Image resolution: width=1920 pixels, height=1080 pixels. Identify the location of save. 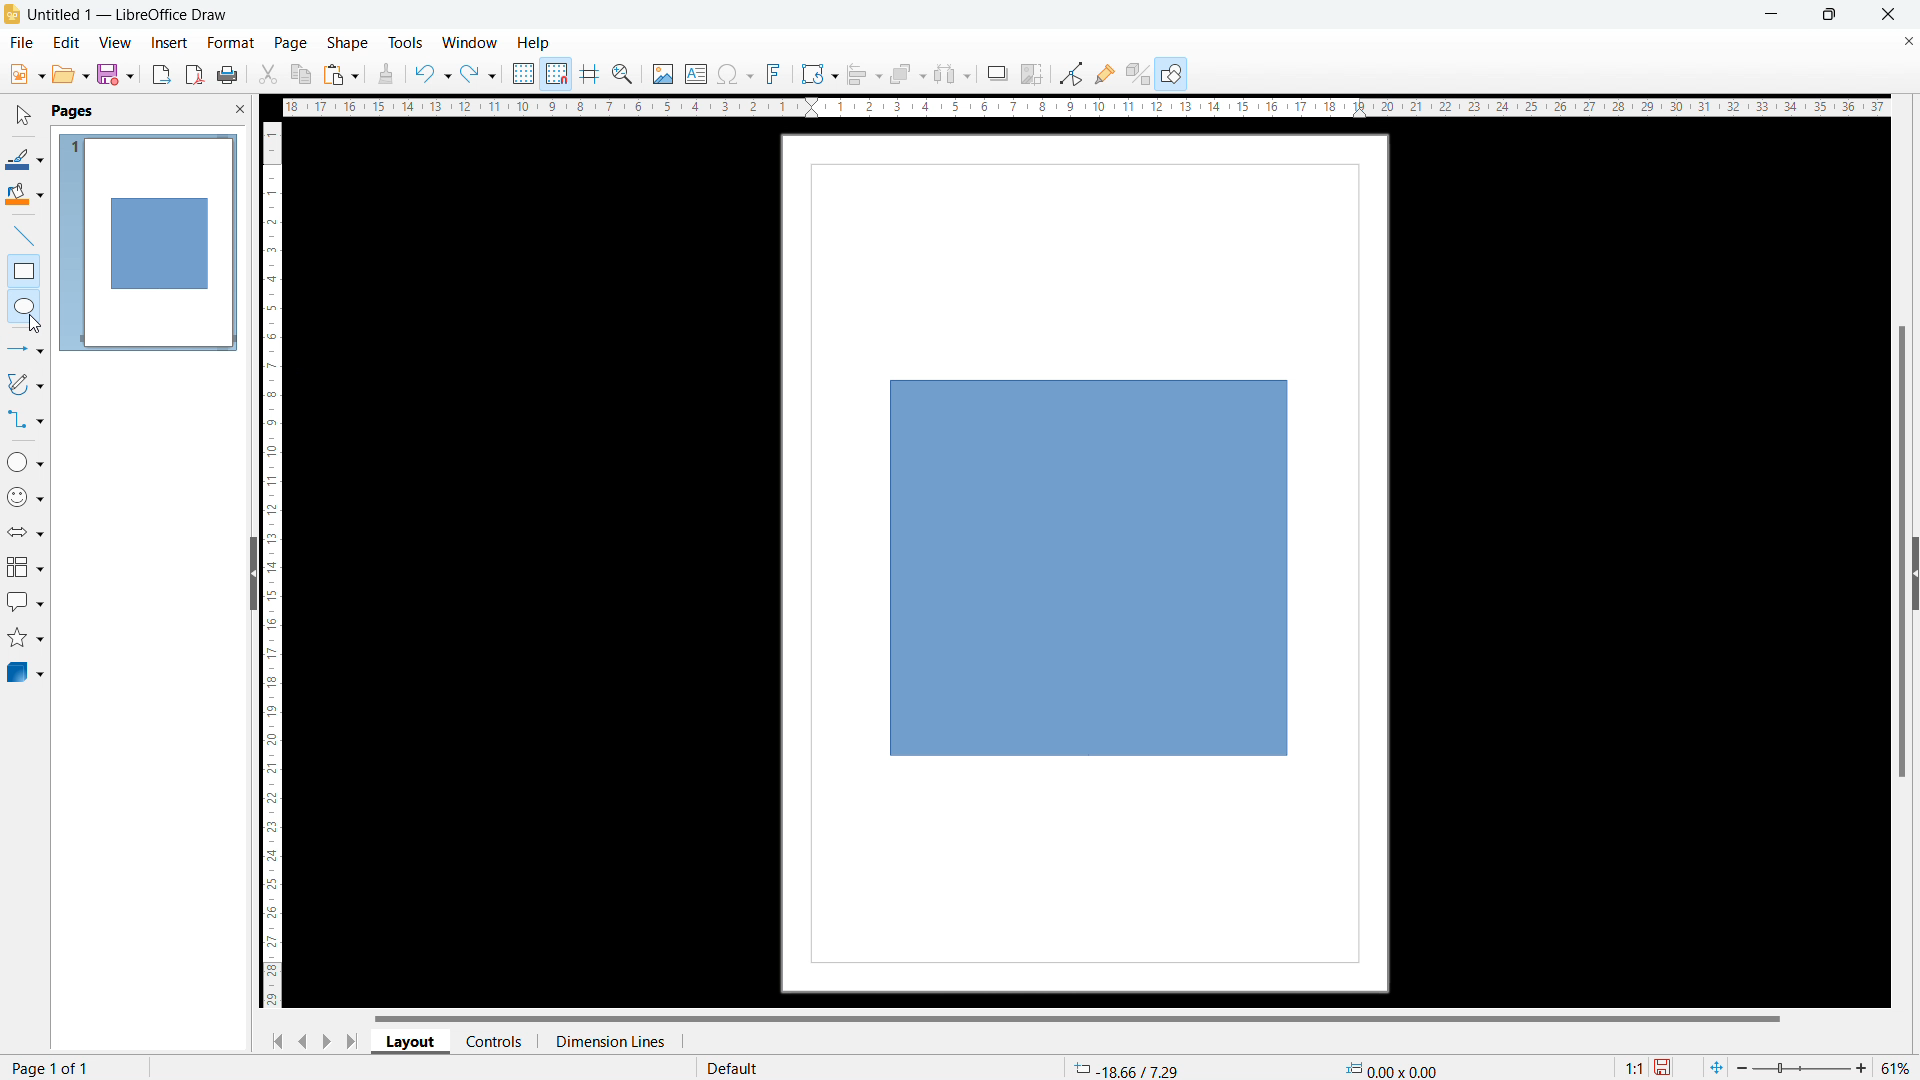
(1665, 1068).